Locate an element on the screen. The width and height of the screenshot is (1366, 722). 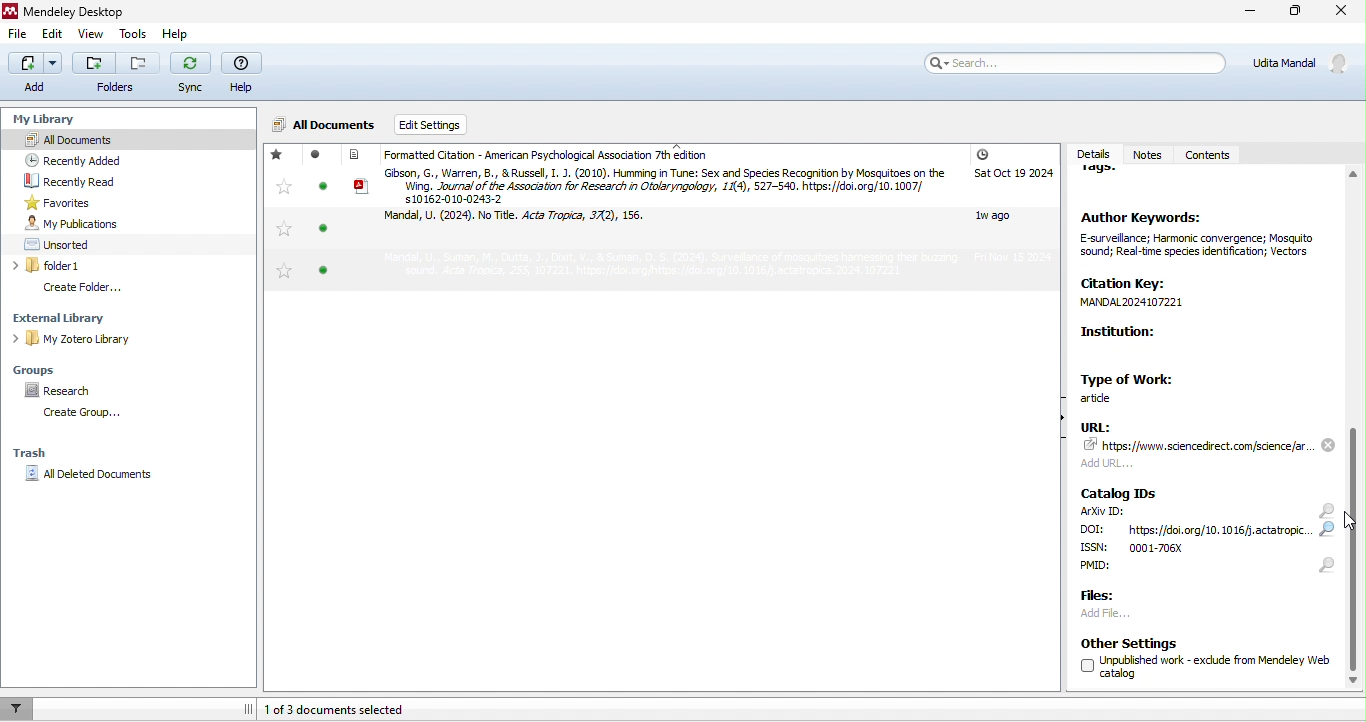
catalog IDs is located at coordinates (1122, 492).